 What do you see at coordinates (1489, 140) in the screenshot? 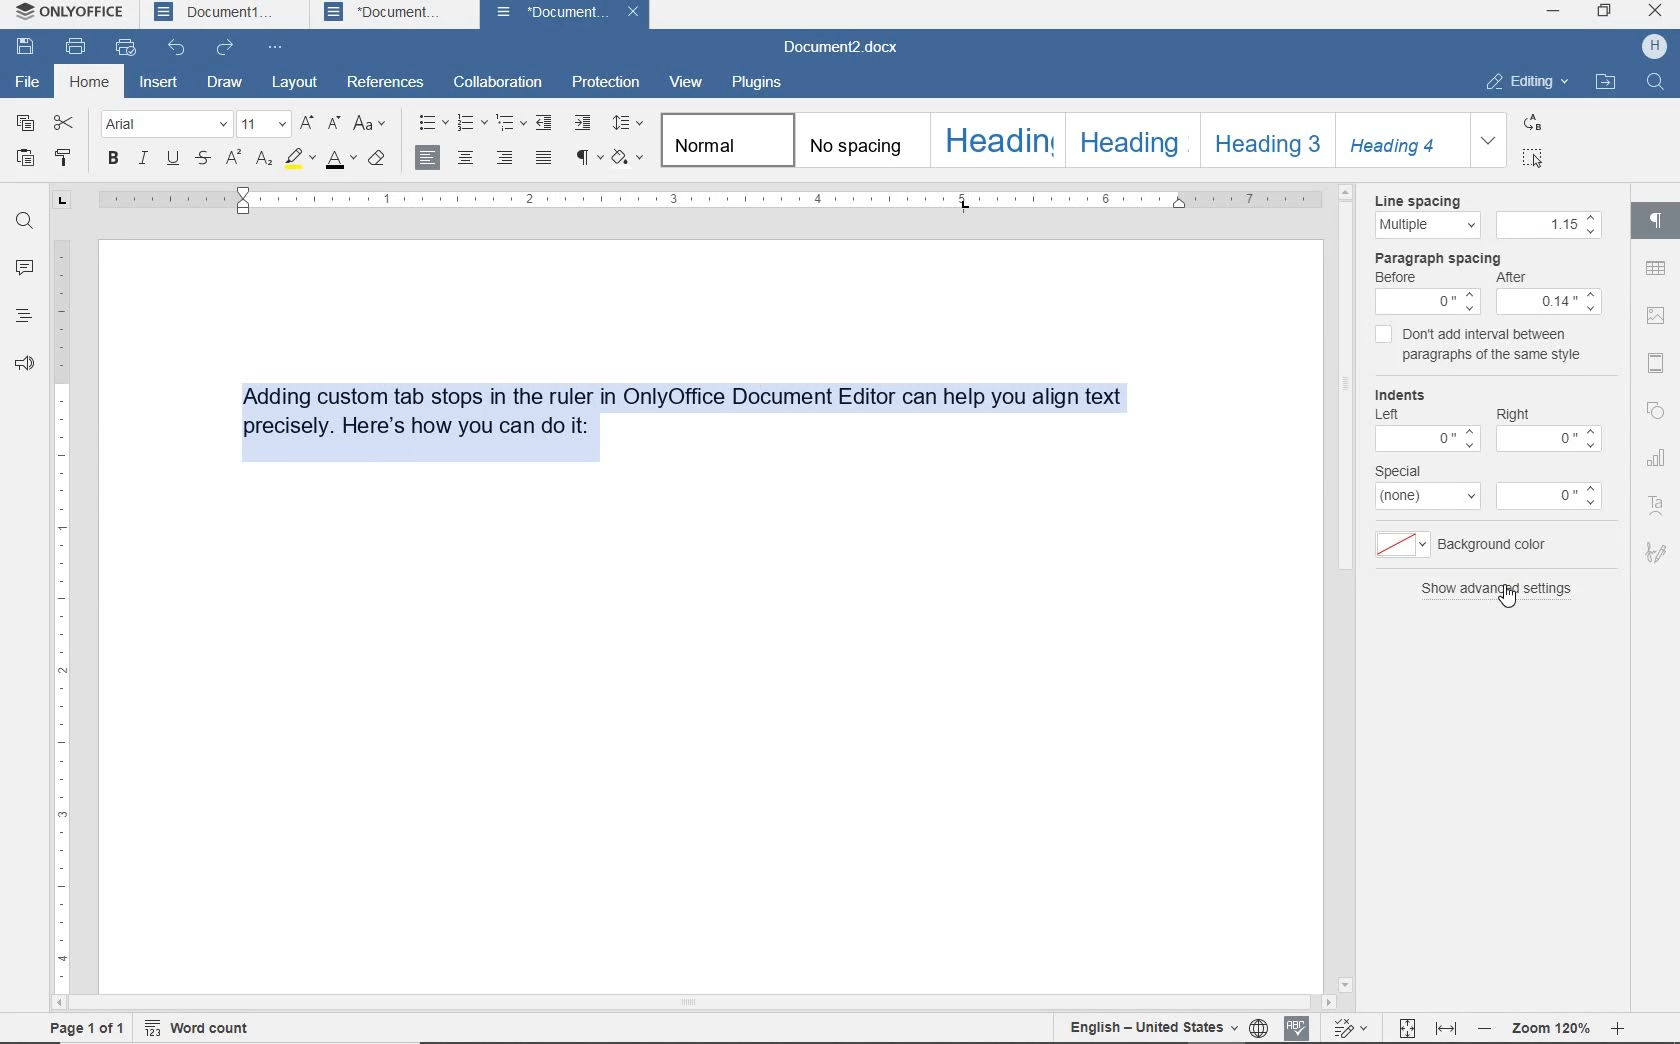
I see `expand` at bounding box center [1489, 140].